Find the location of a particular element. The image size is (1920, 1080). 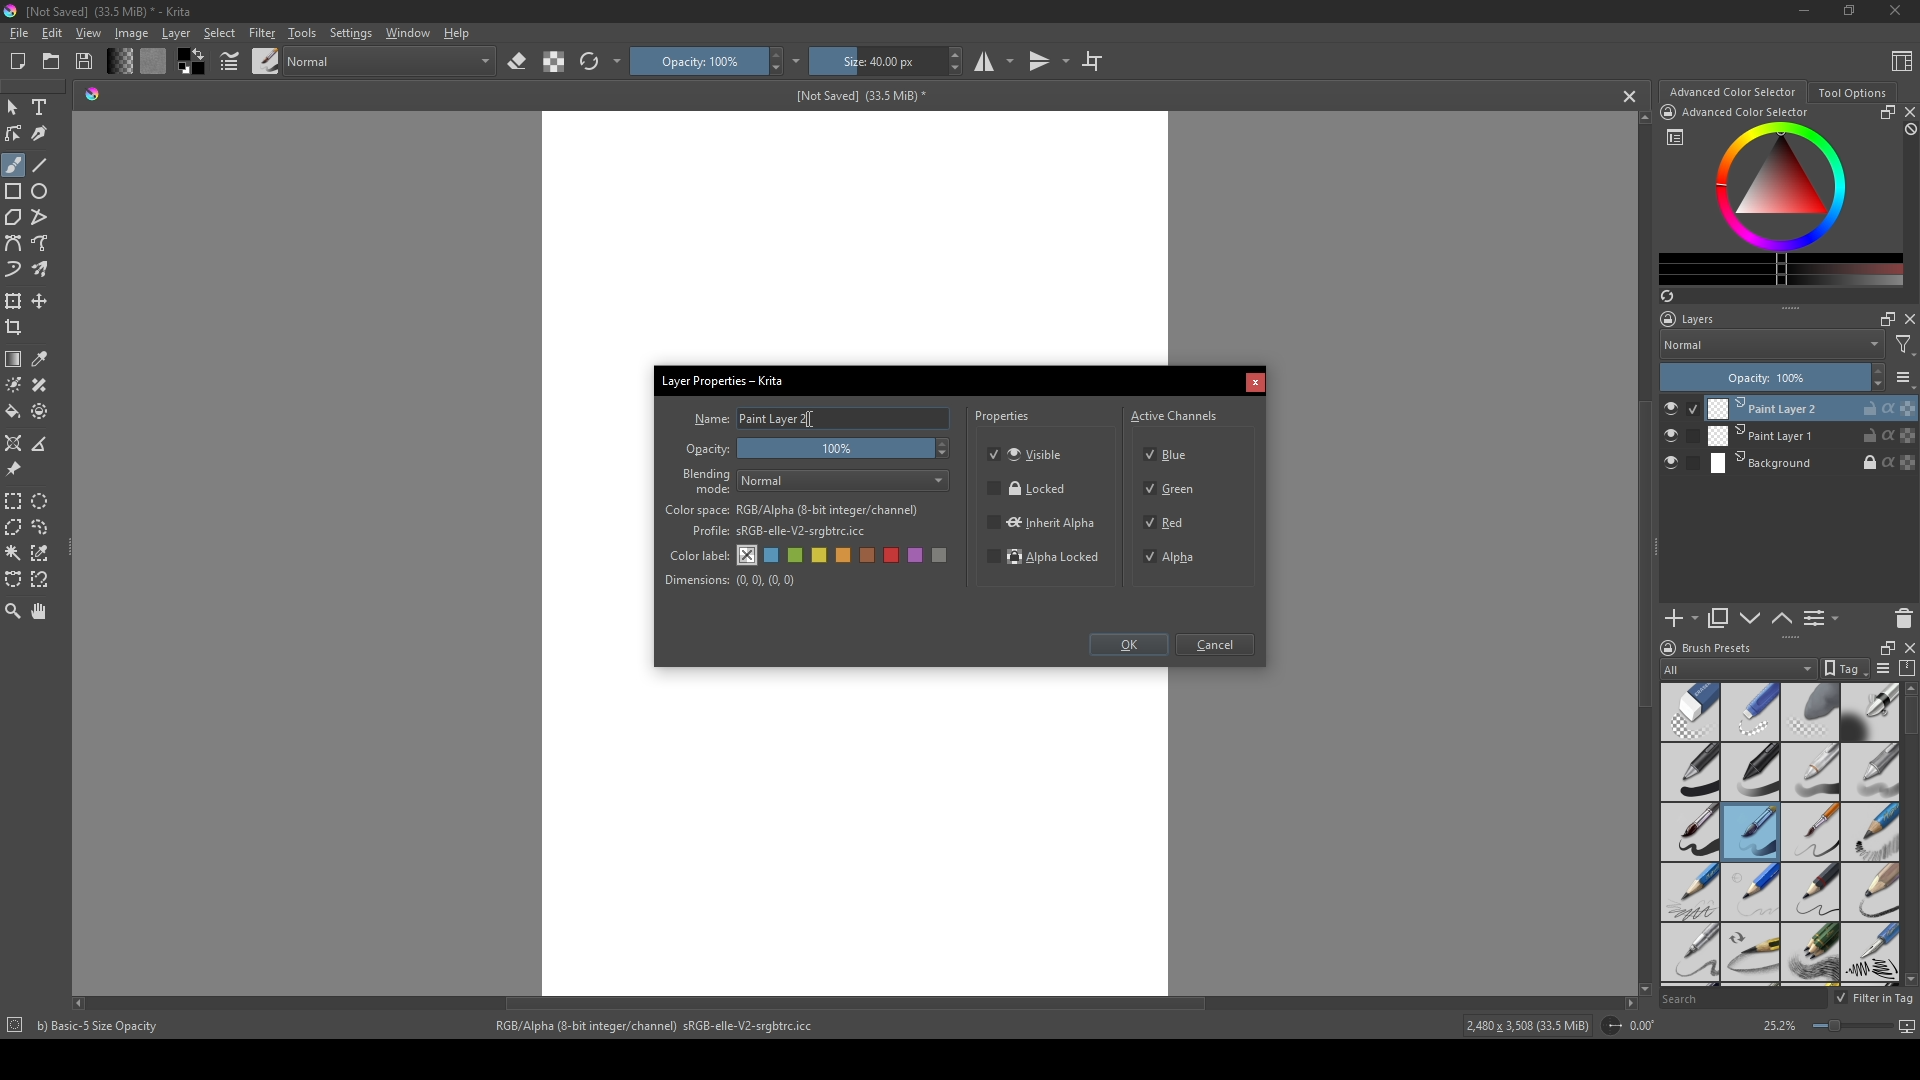

soft eraser is located at coordinates (1811, 711).